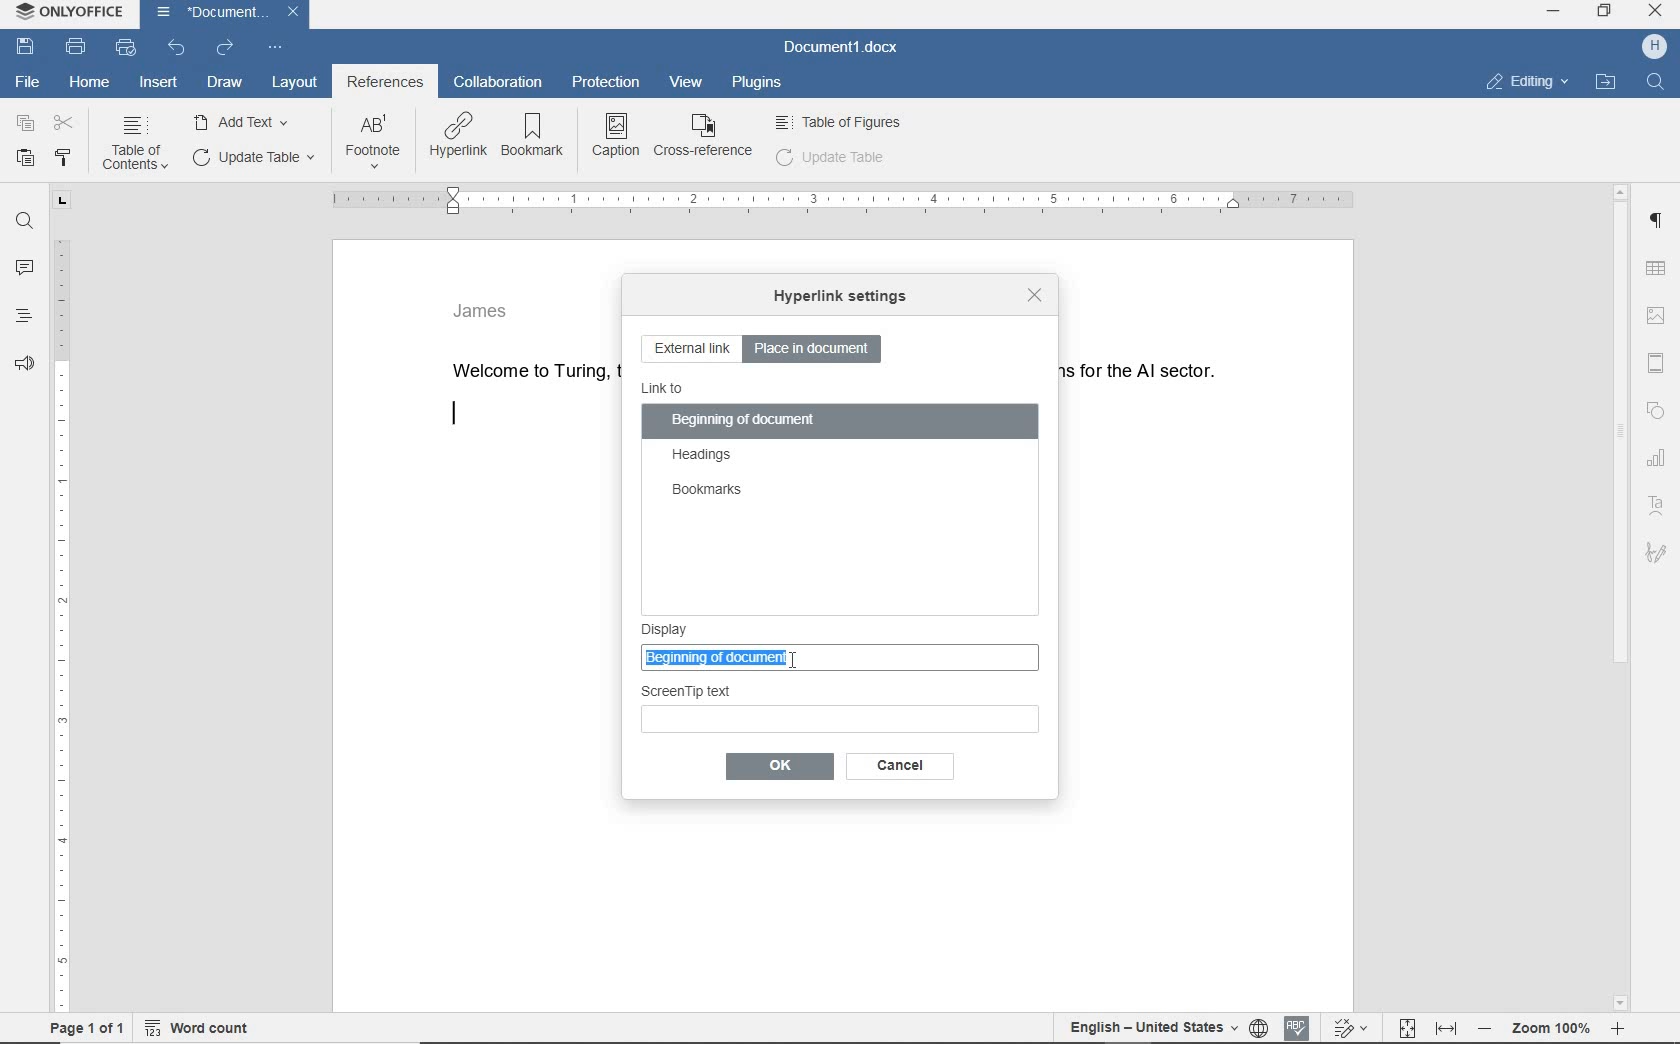 Image resolution: width=1680 pixels, height=1044 pixels. What do you see at coordinates (159, 84) in the screenshot?
I see `insert` at bounding box center [159, 84].